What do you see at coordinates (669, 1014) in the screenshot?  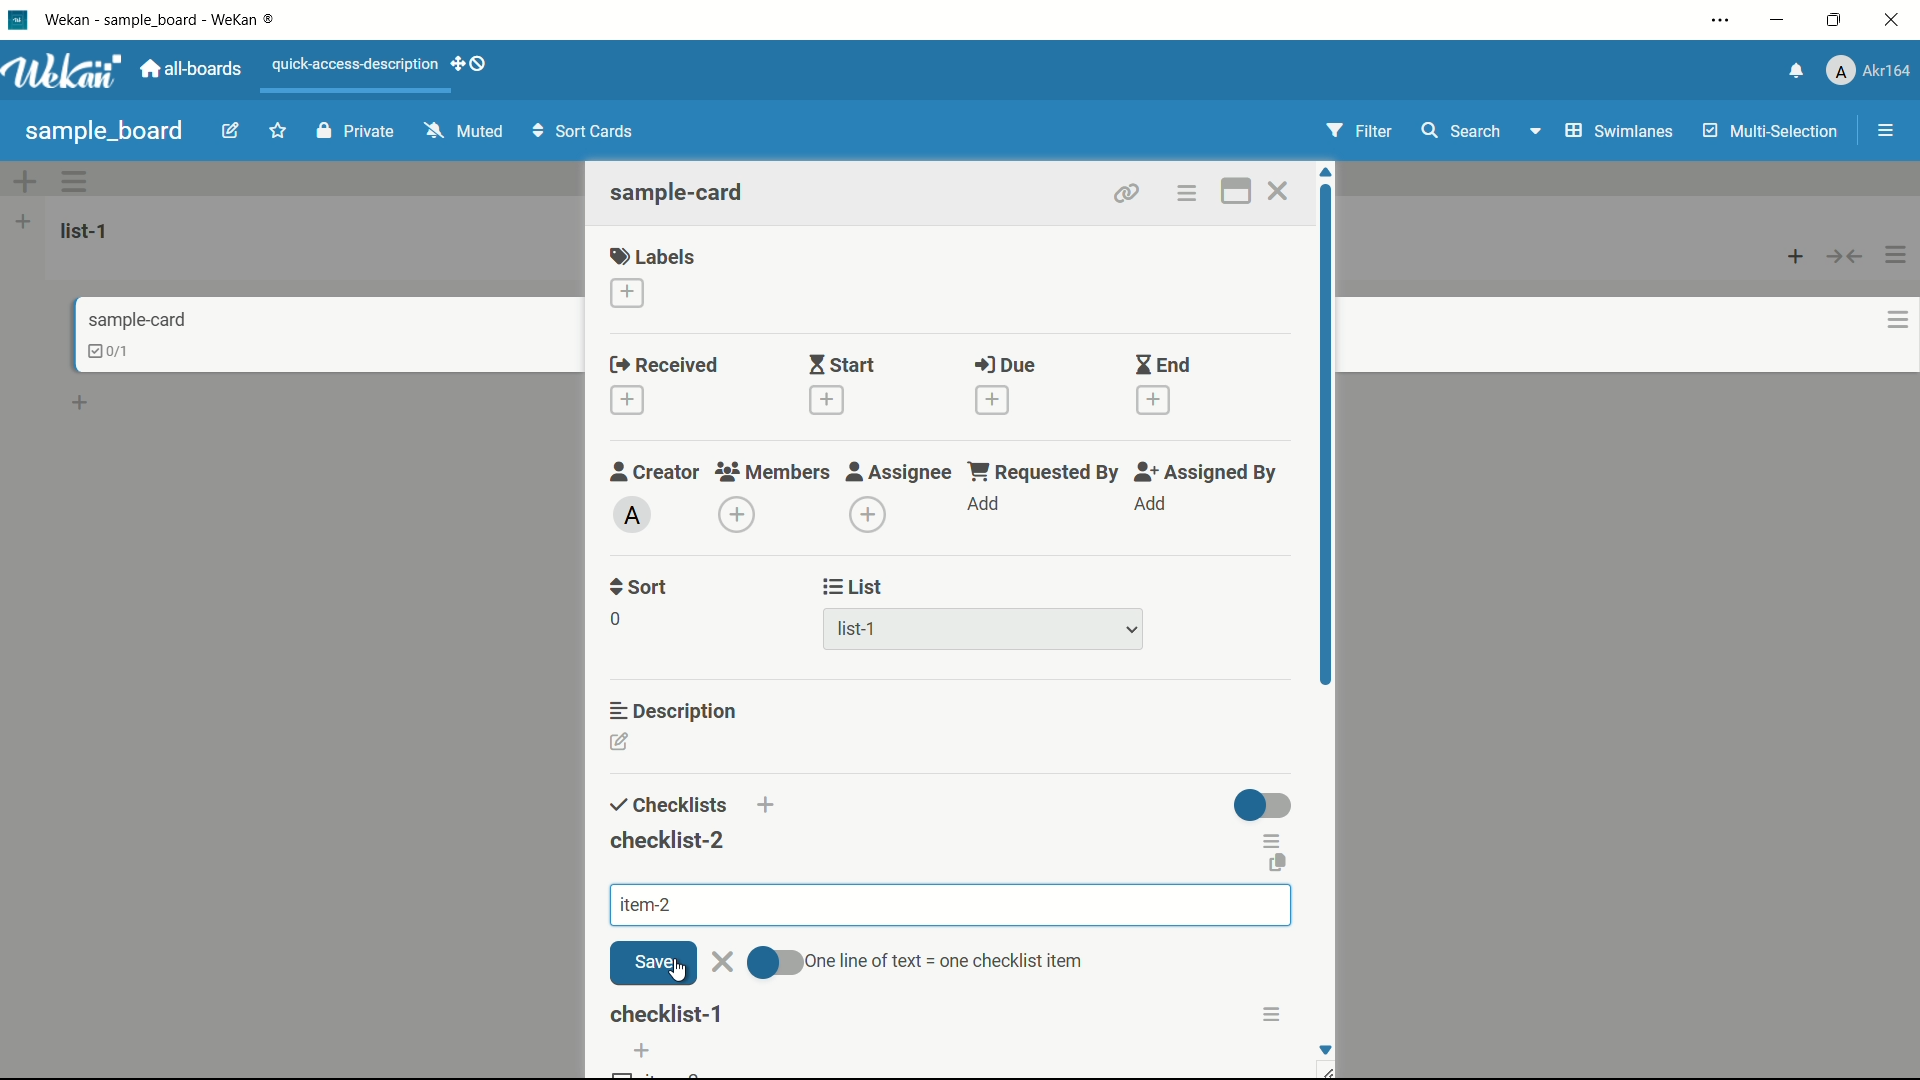 I see `checlist-1` at bounding box center [669, 1014].